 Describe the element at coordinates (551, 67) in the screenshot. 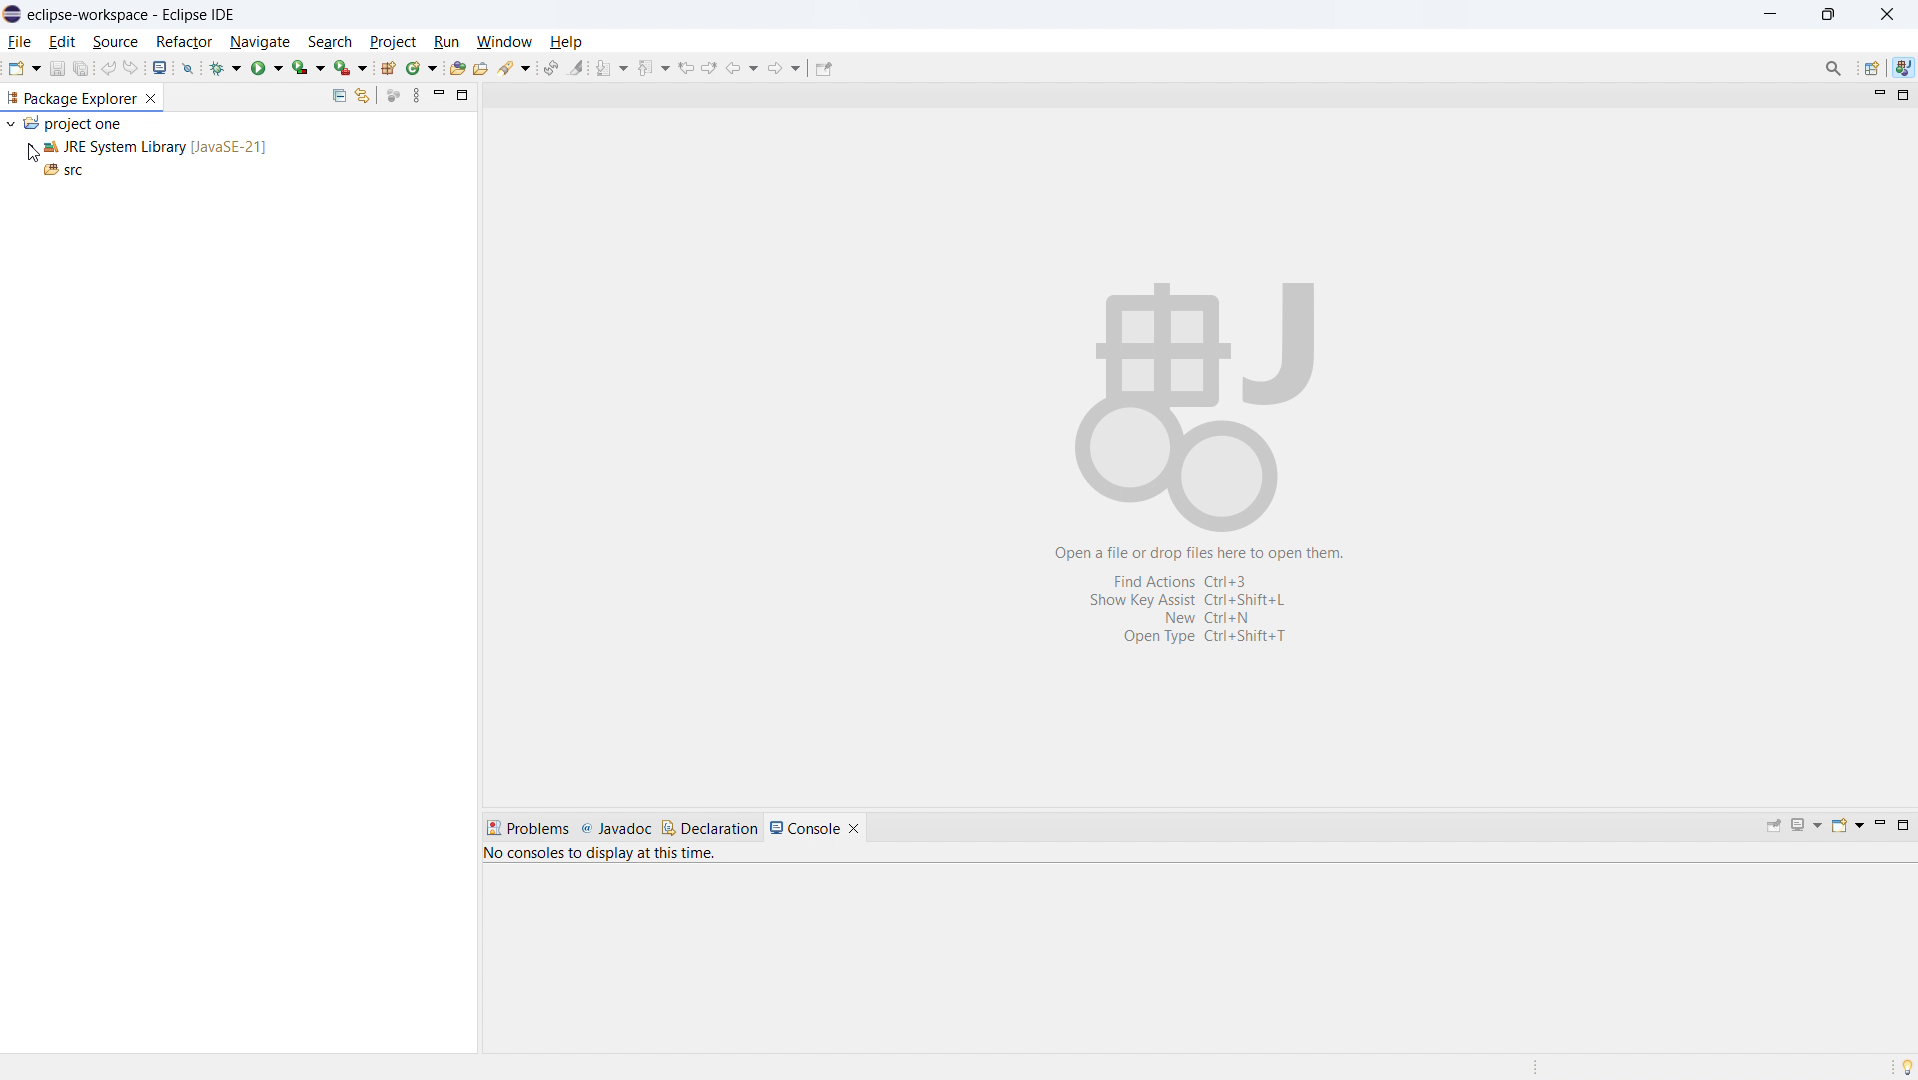

I see `toggle ant editor auto reconcile` at that location.